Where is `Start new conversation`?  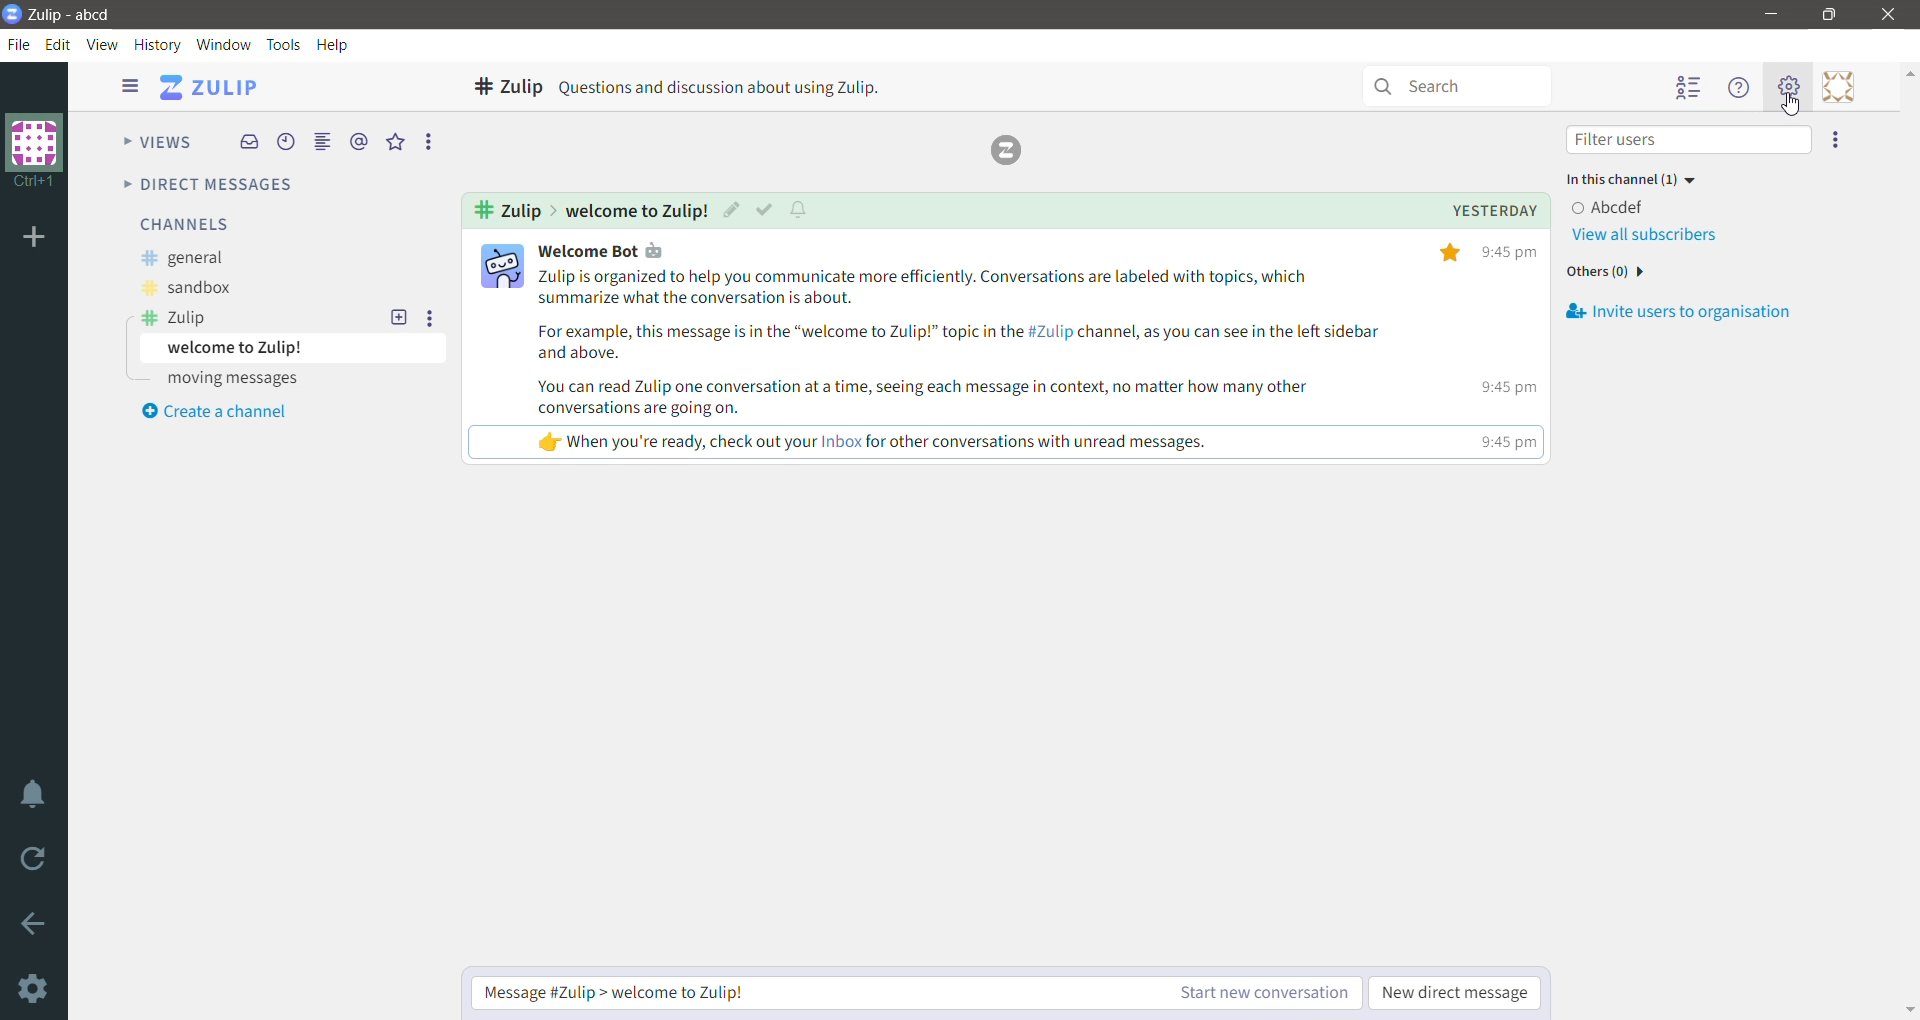
Start new conversation is located at coordinates (1262, 993).